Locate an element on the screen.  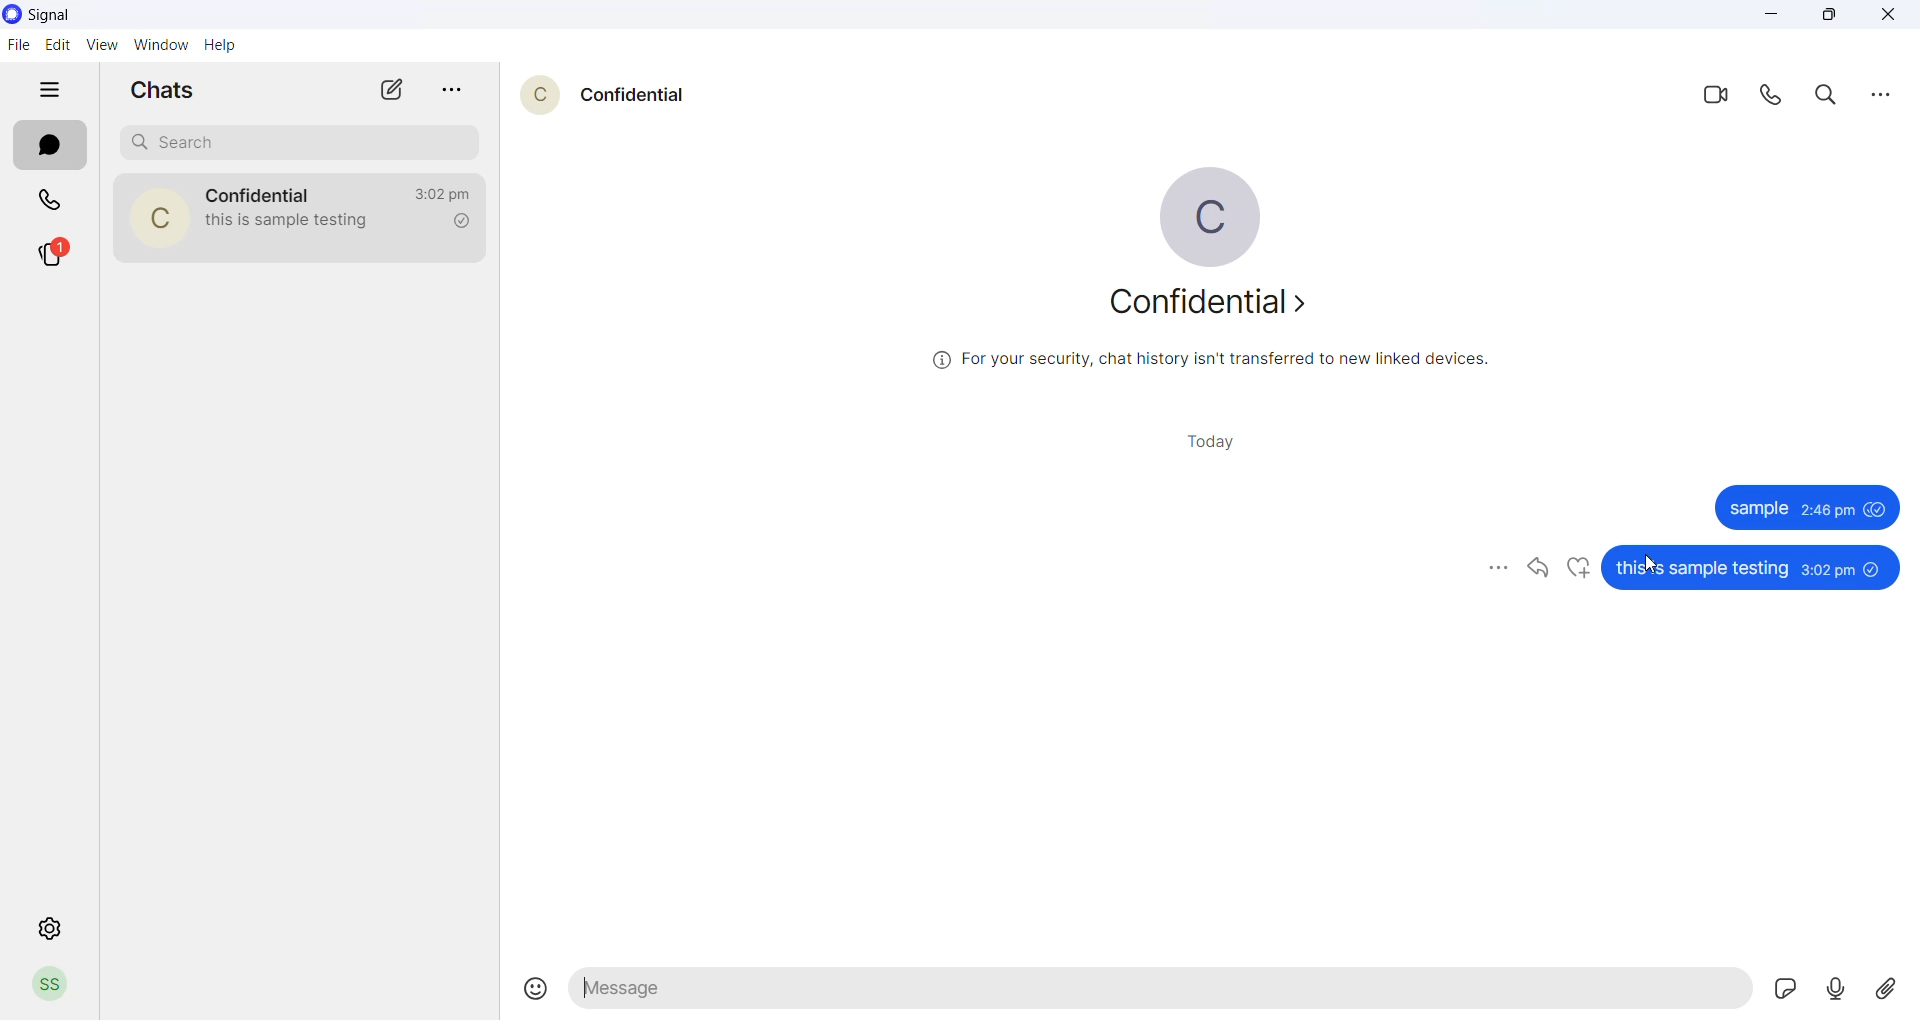
last active message is located at coordinates (439, 195).